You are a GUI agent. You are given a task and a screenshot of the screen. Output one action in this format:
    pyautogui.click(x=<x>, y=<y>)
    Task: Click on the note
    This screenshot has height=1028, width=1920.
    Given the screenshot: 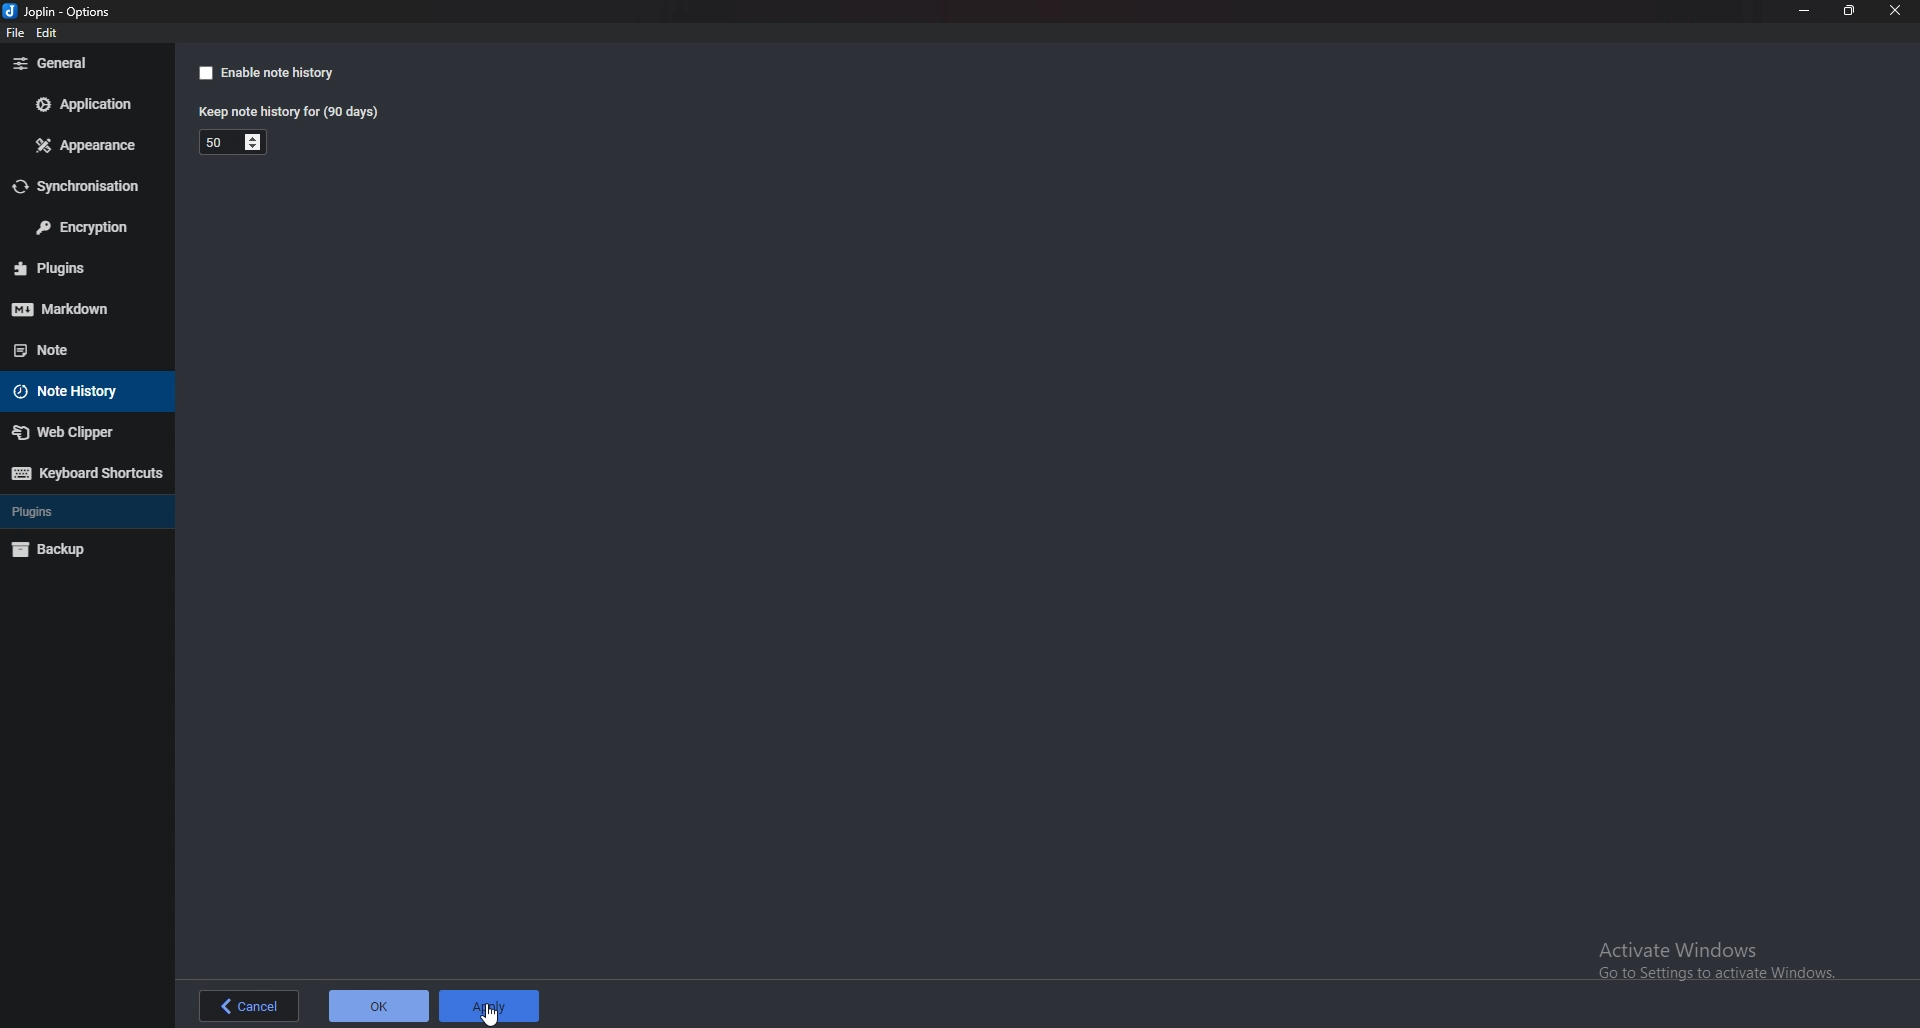 What is the action you would take?
    pyautogui.click(x=71, y=349)
    